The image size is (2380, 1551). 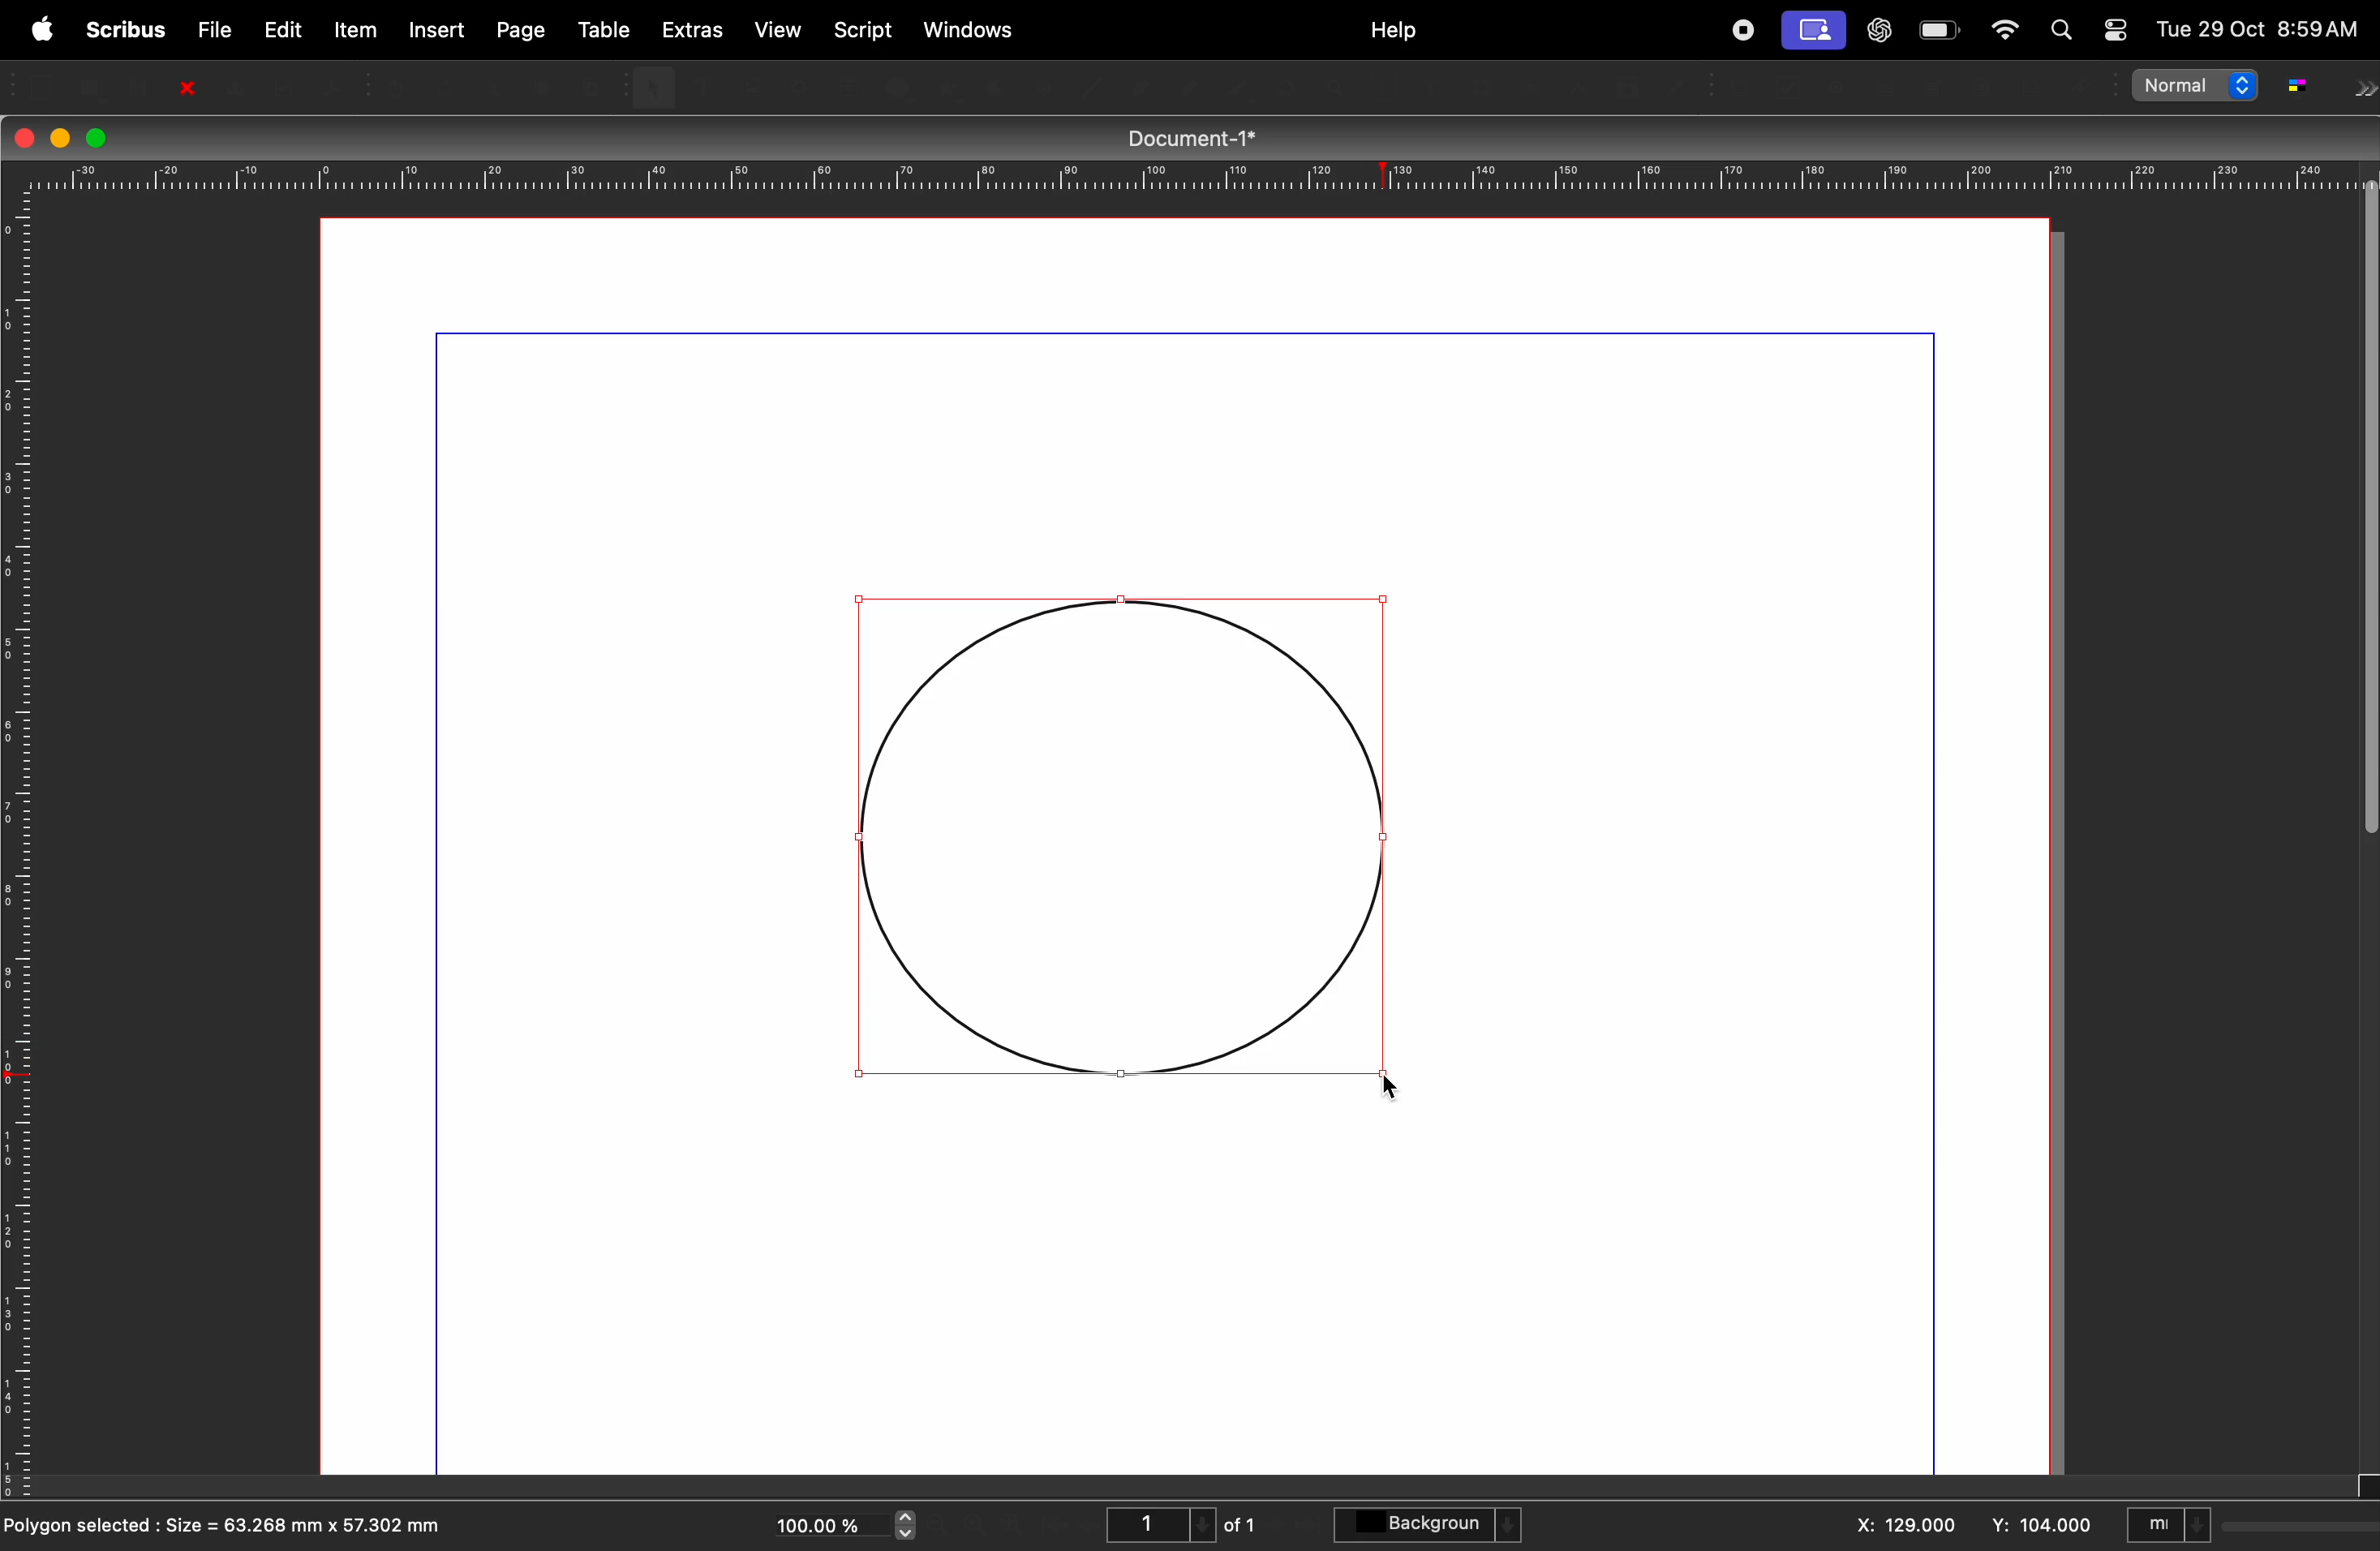 I want to click on PDF text field, so click(x=1889, y=87).